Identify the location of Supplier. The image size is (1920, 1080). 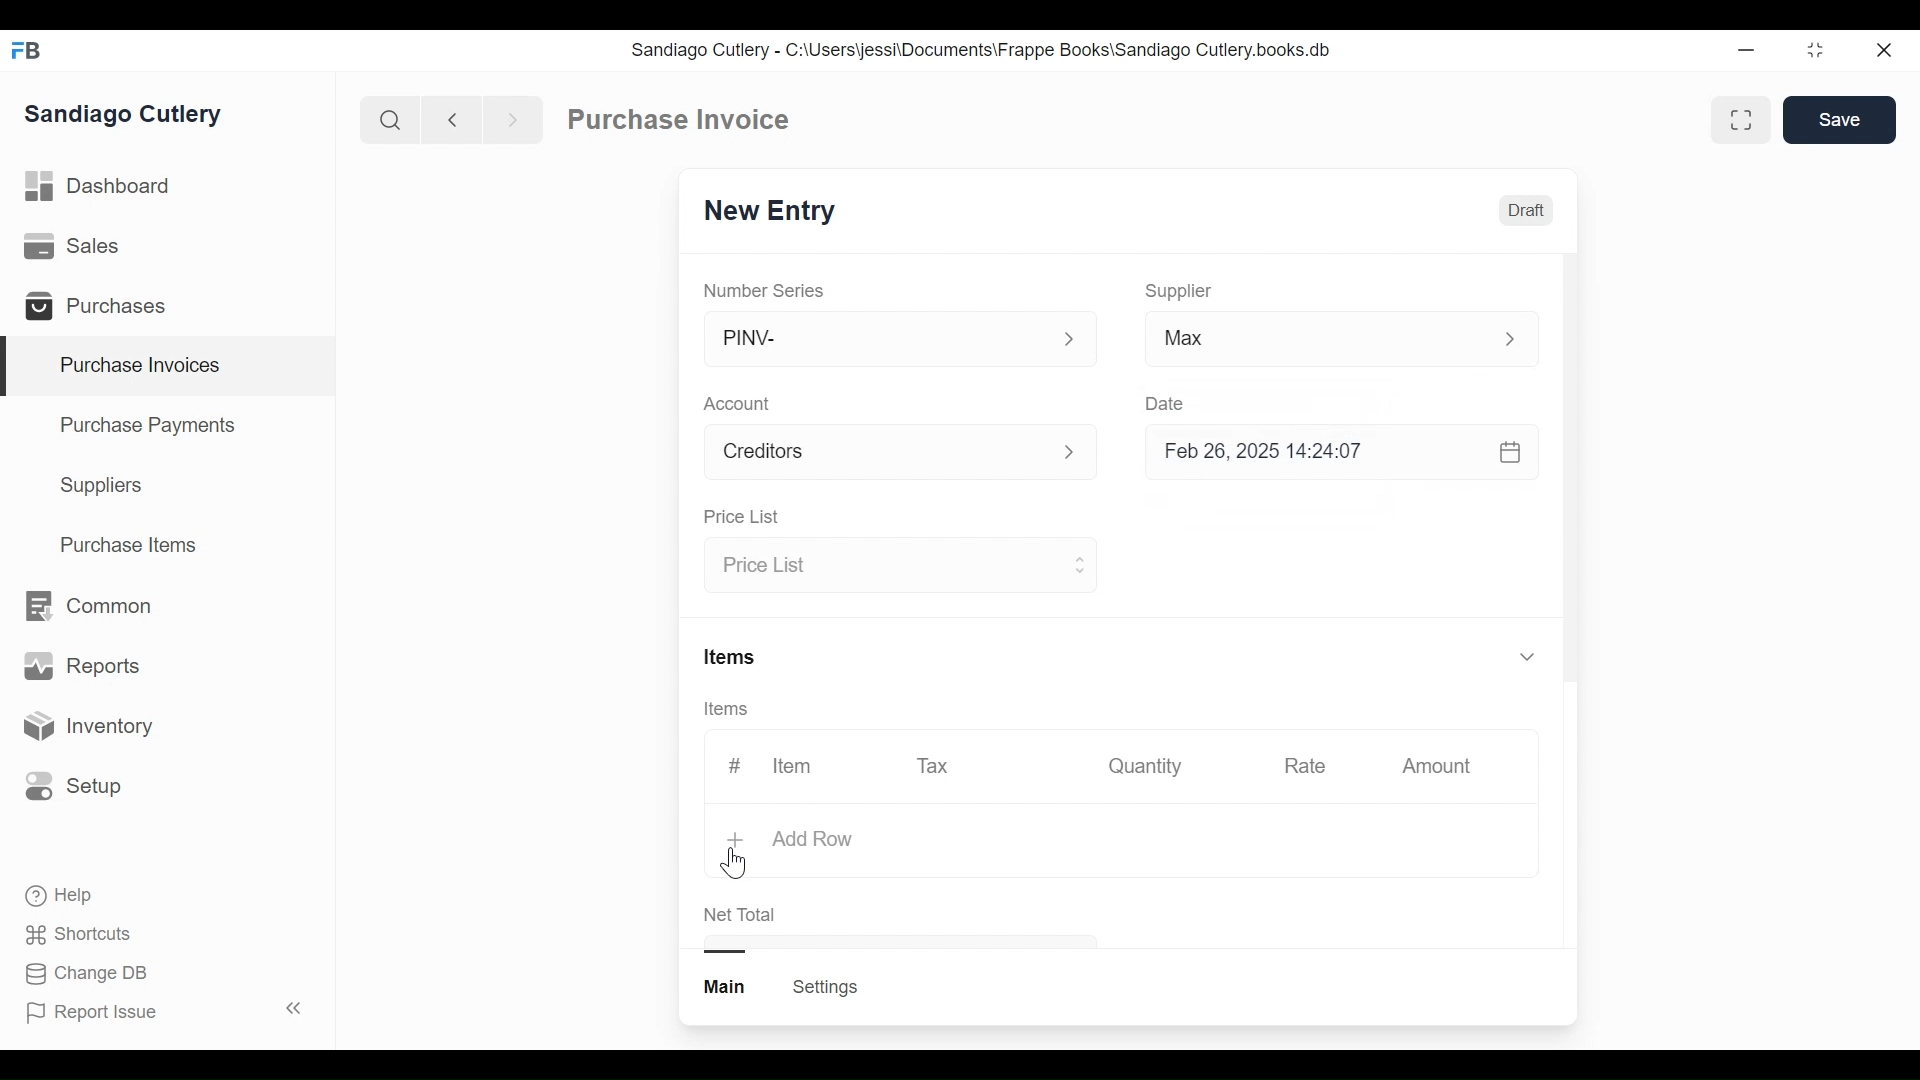
(1179, 291).